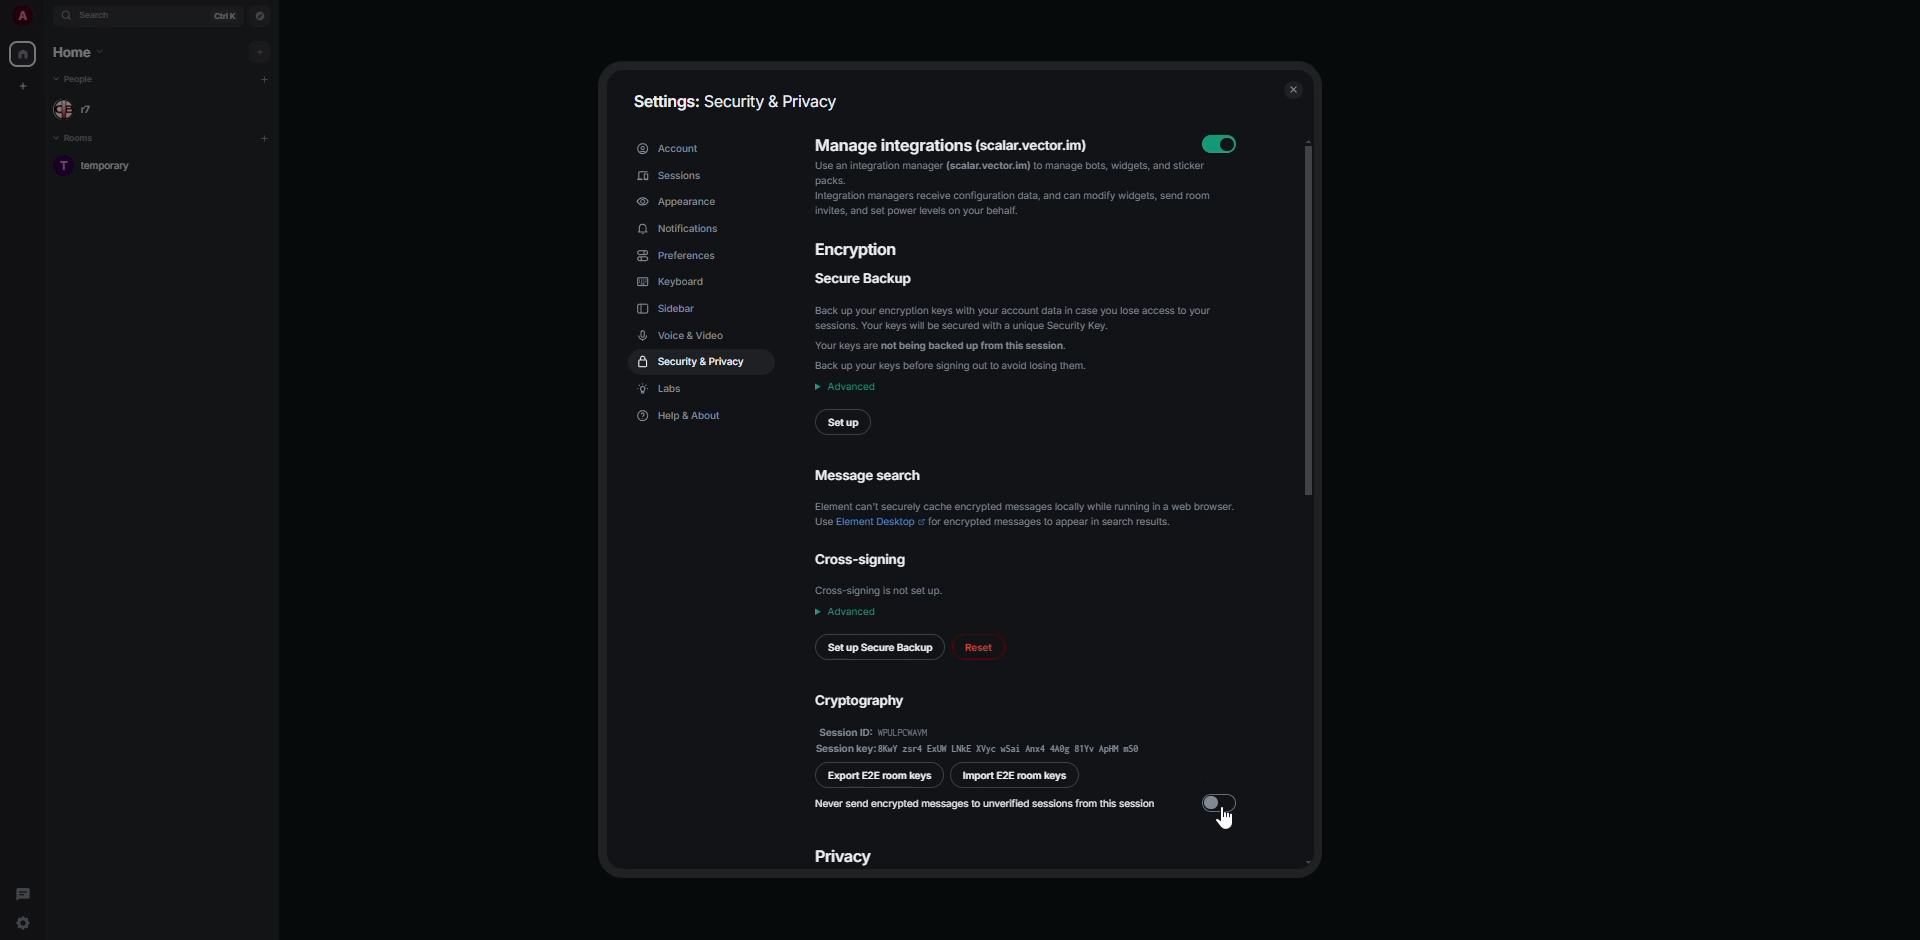  What do you see at coordinates (1225, 822) in the screenshot?
I see `cursor` at bounding box center [1225, 822].